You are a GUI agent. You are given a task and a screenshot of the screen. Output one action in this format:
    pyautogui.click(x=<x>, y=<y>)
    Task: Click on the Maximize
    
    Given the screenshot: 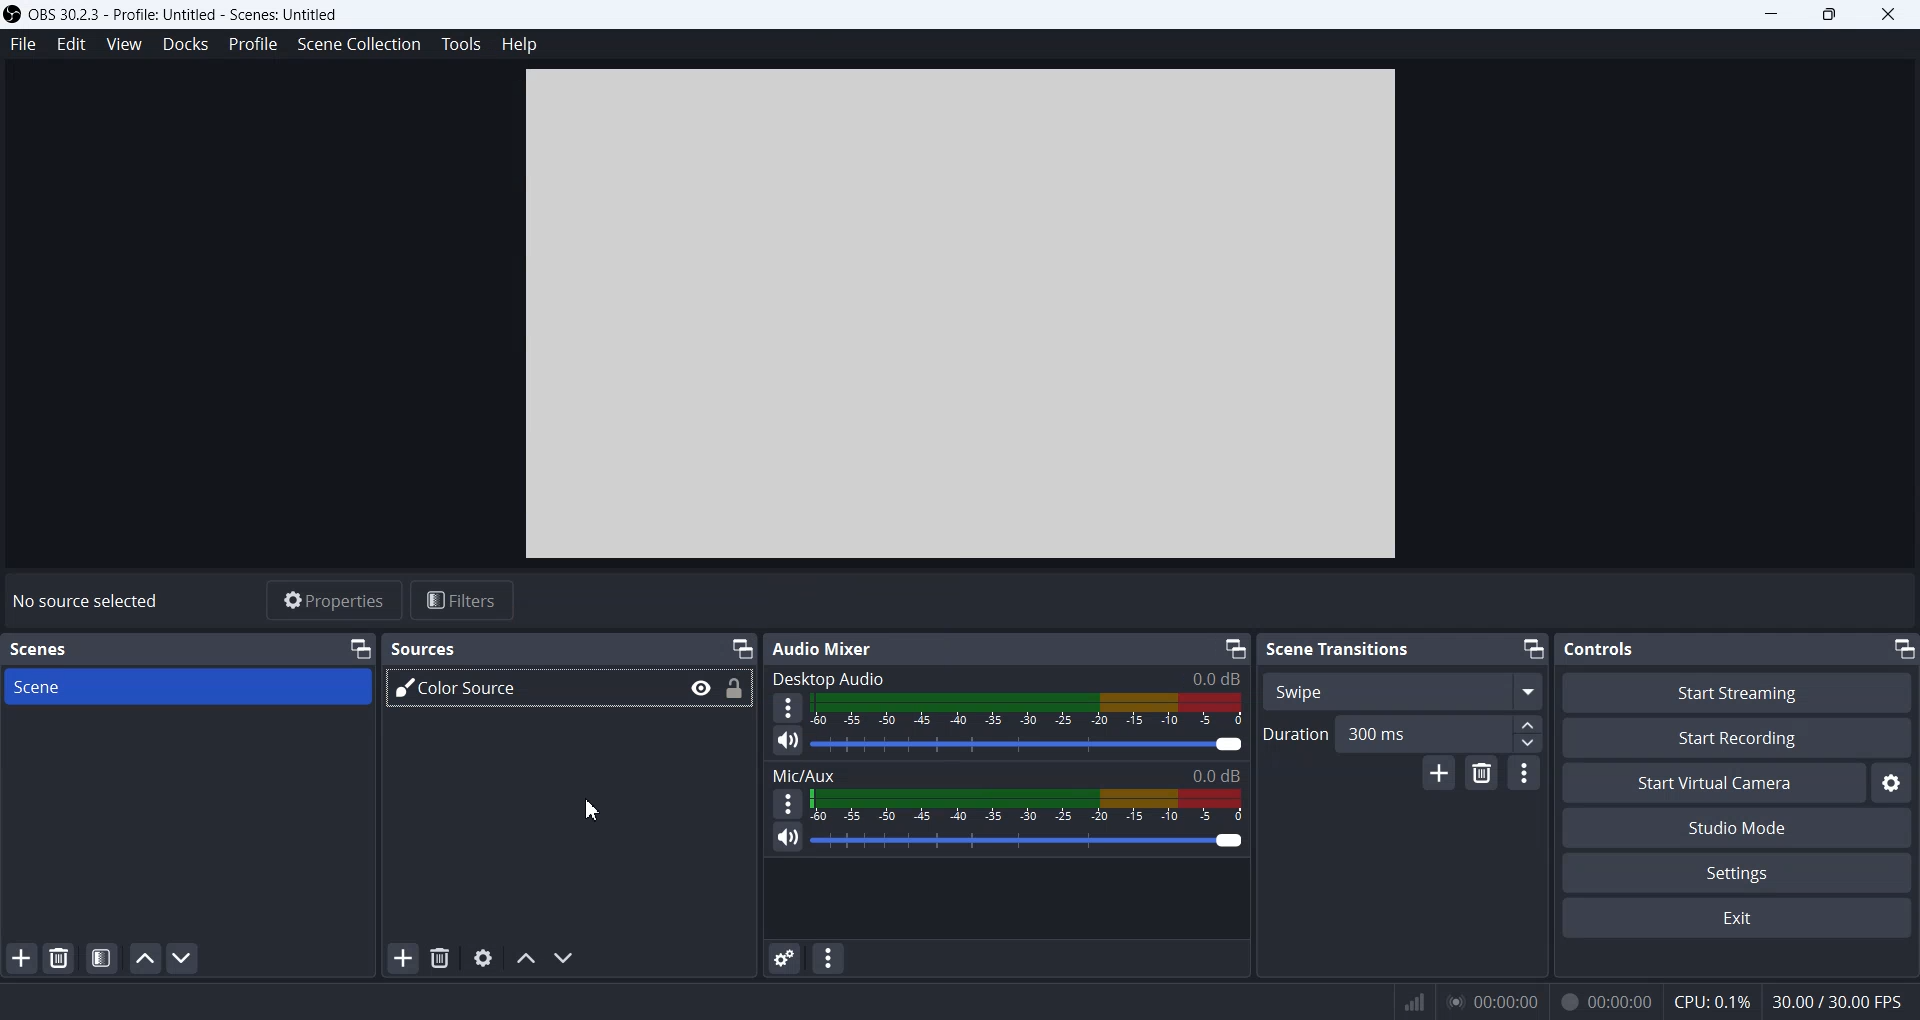 What is the action you would take?
    pyautogui.click(x=1832, y=15)
    